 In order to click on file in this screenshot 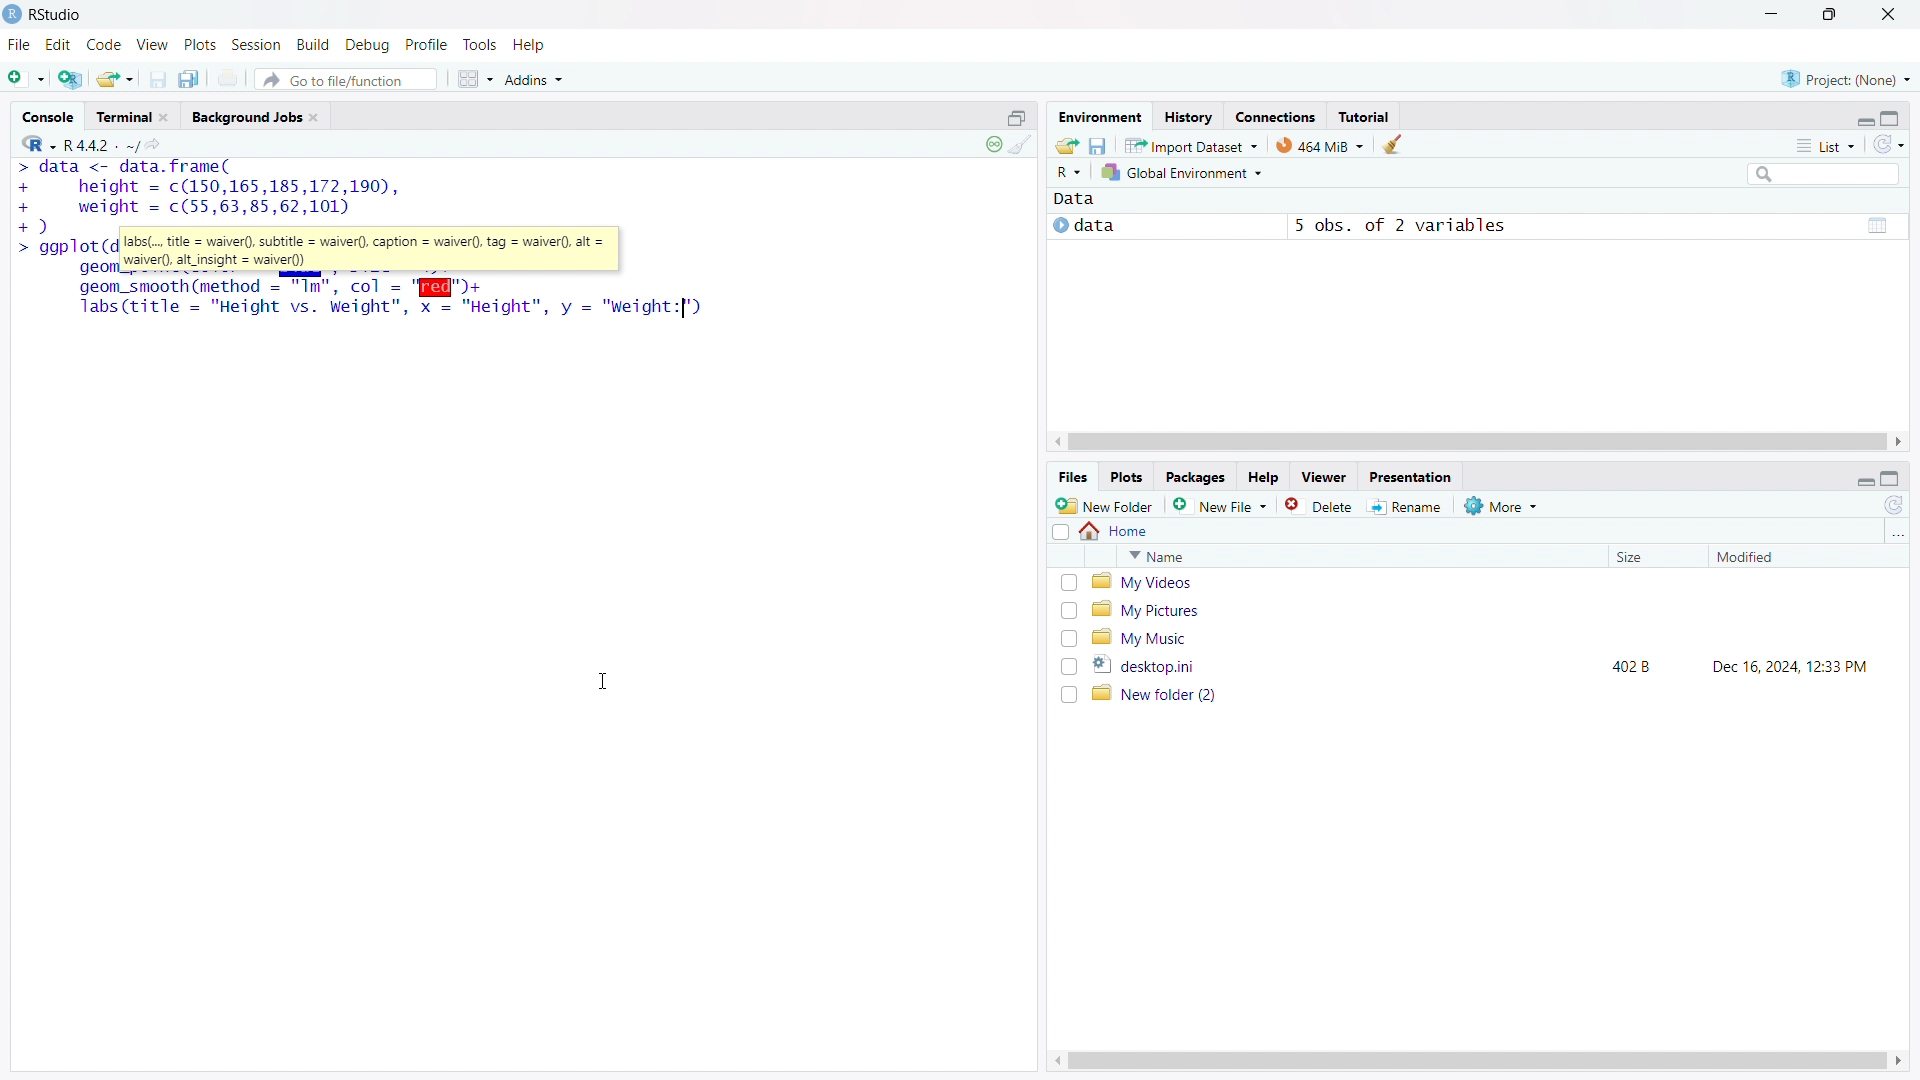, I will do `click(19, 45)`.